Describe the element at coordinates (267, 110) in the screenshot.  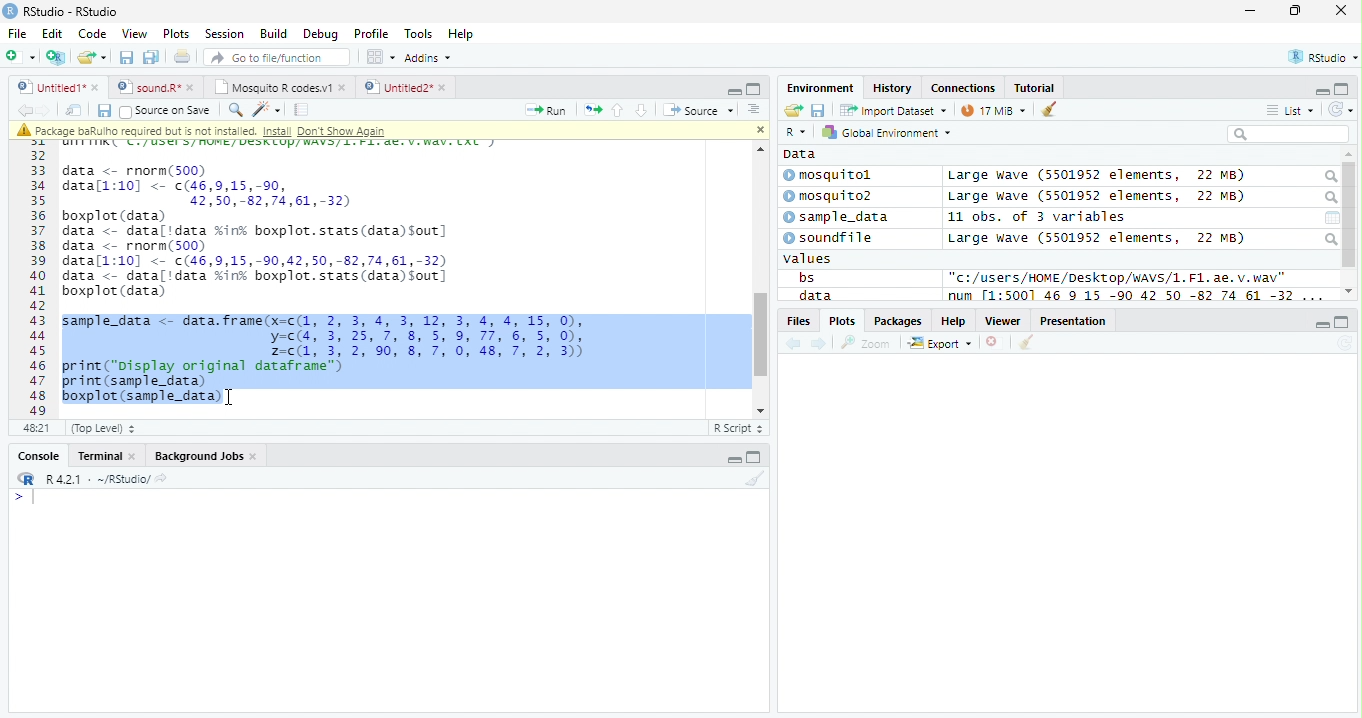
I see `code tools` at that location.